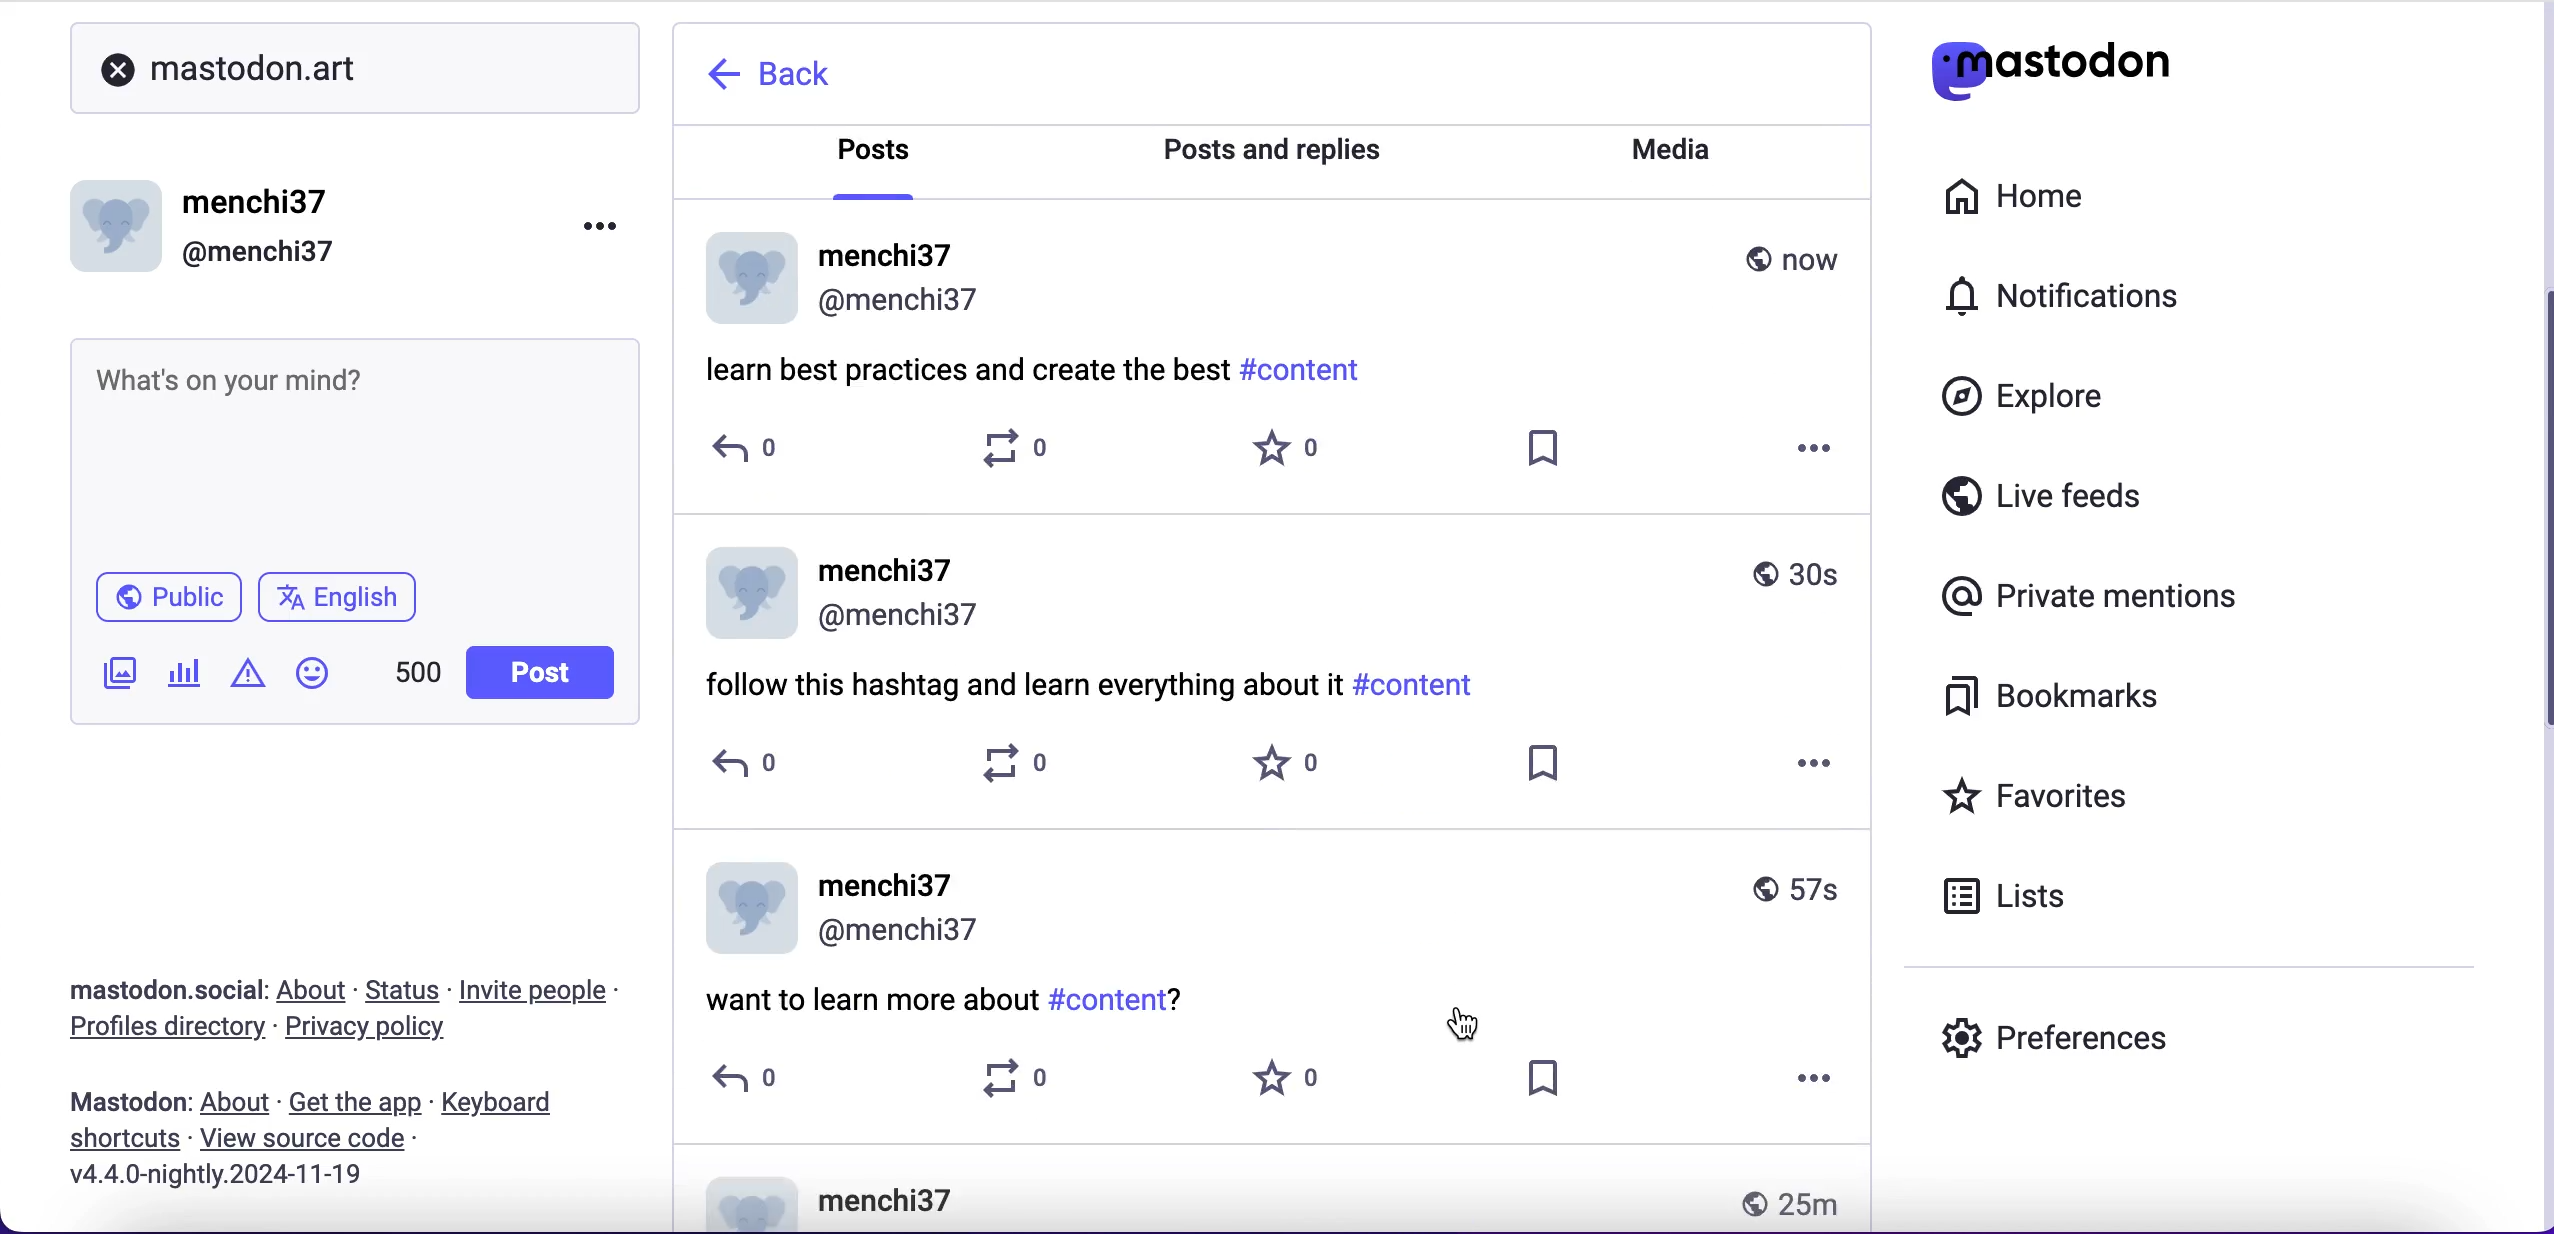 Image resolution: width=2554 pixels, height=1234 pixels. What do you see at coordinates (185, 676) in the screenshot?
I see `add poll` at bounding box center [185, 676].